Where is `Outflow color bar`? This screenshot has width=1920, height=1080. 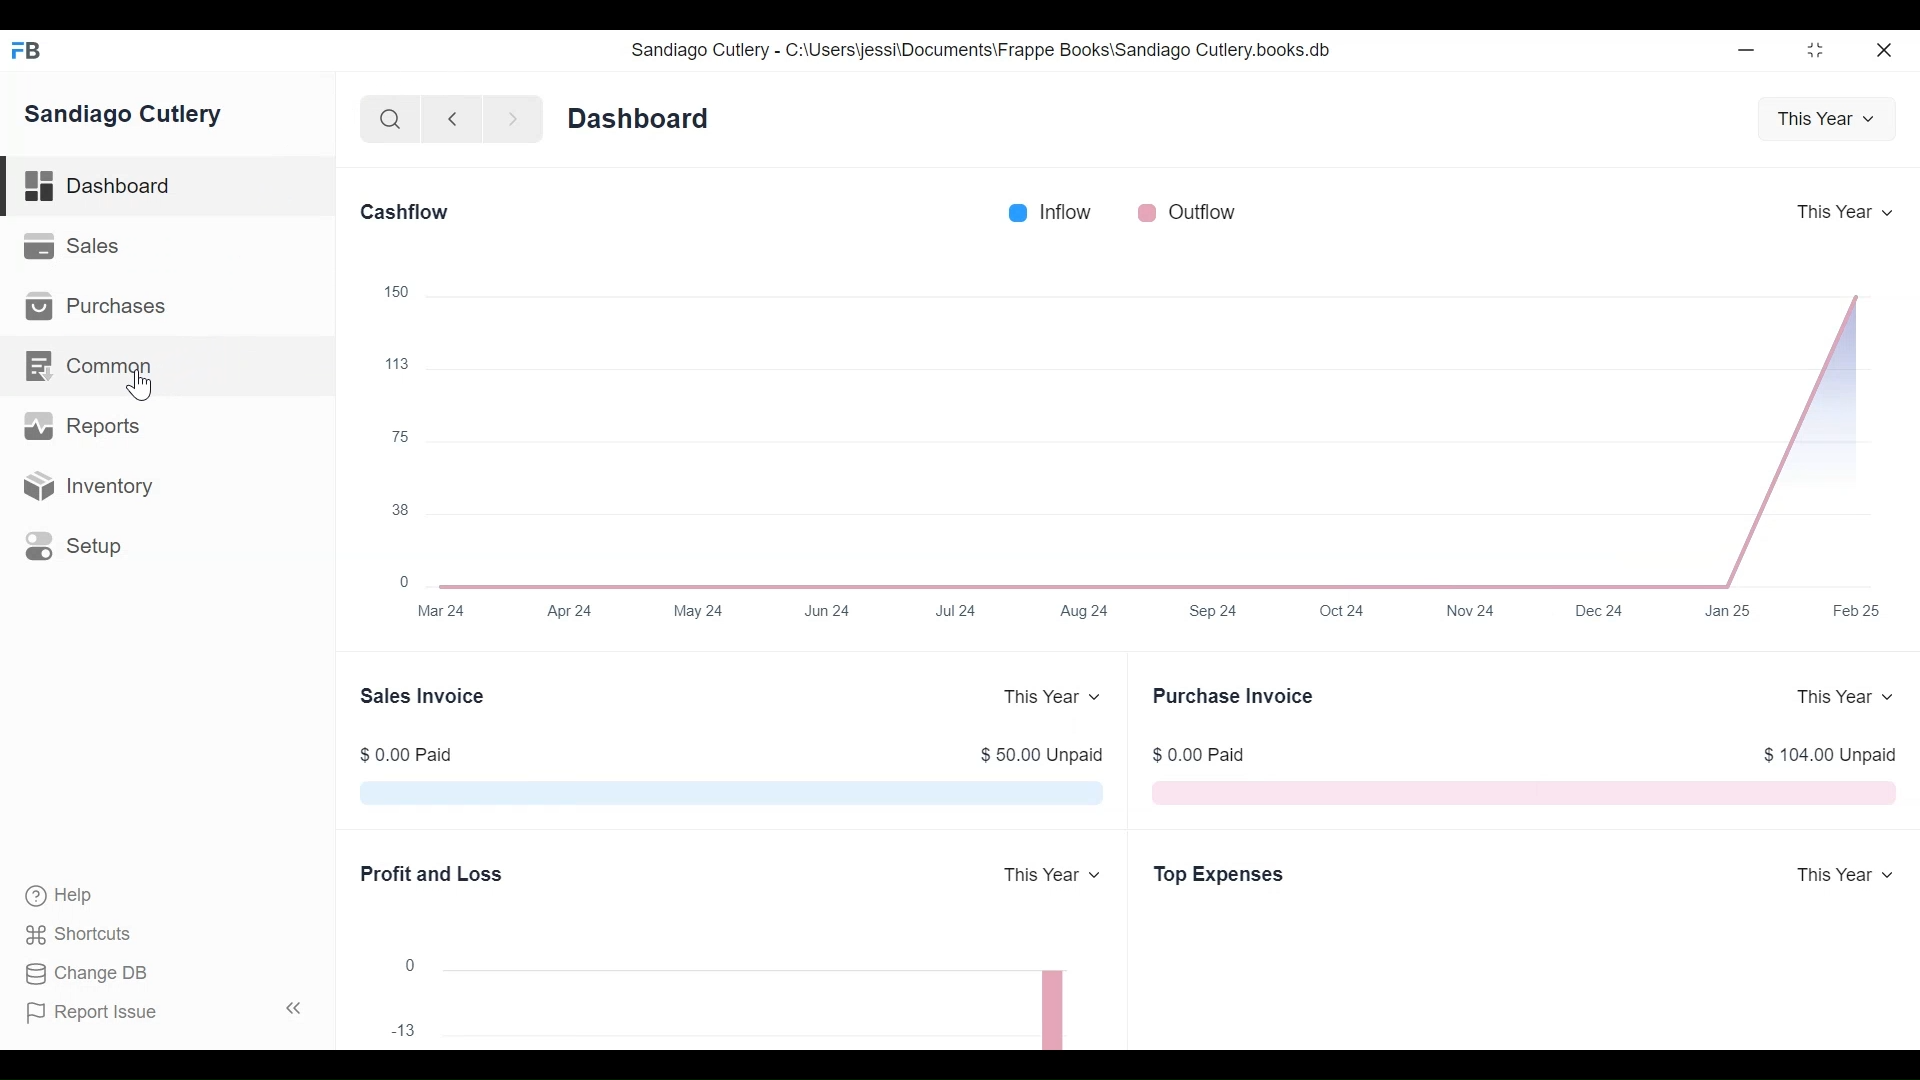 Outflow color bar is located at coordinates (1148, 211).